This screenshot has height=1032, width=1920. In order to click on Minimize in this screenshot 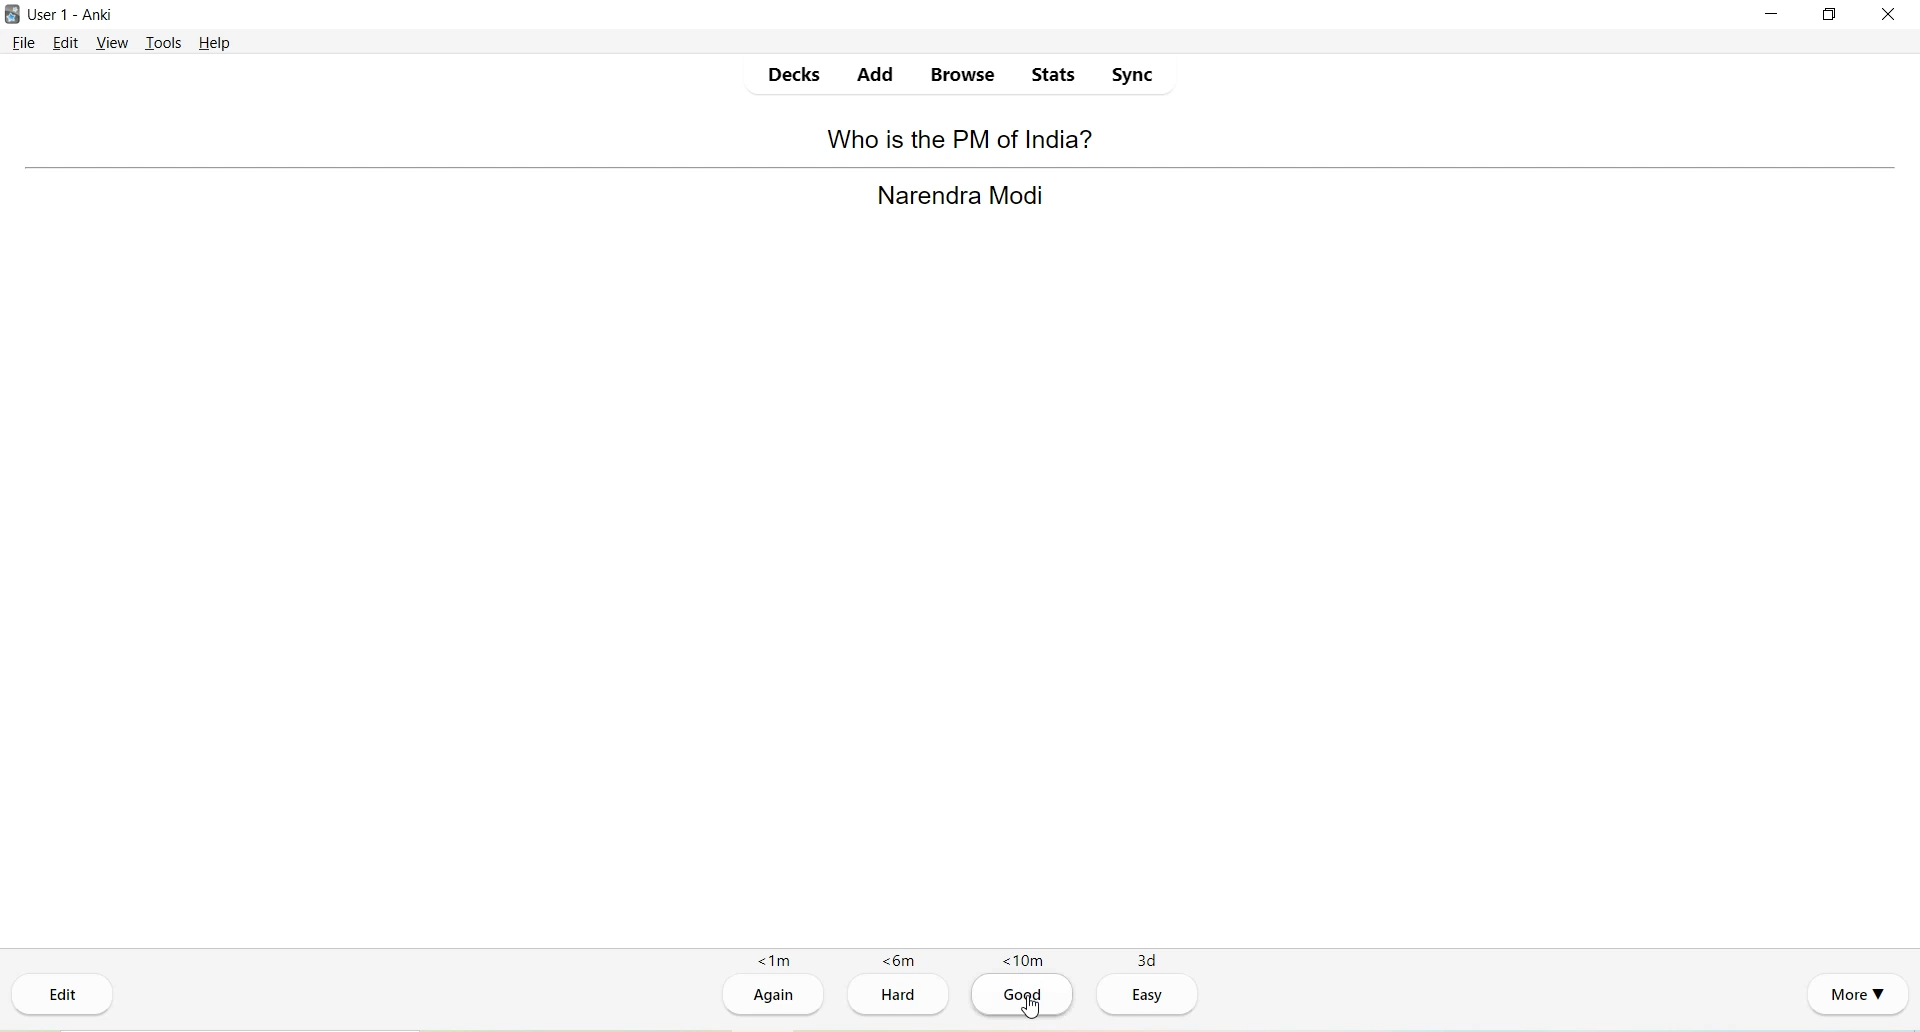, I will do `click(1772, 14)`.